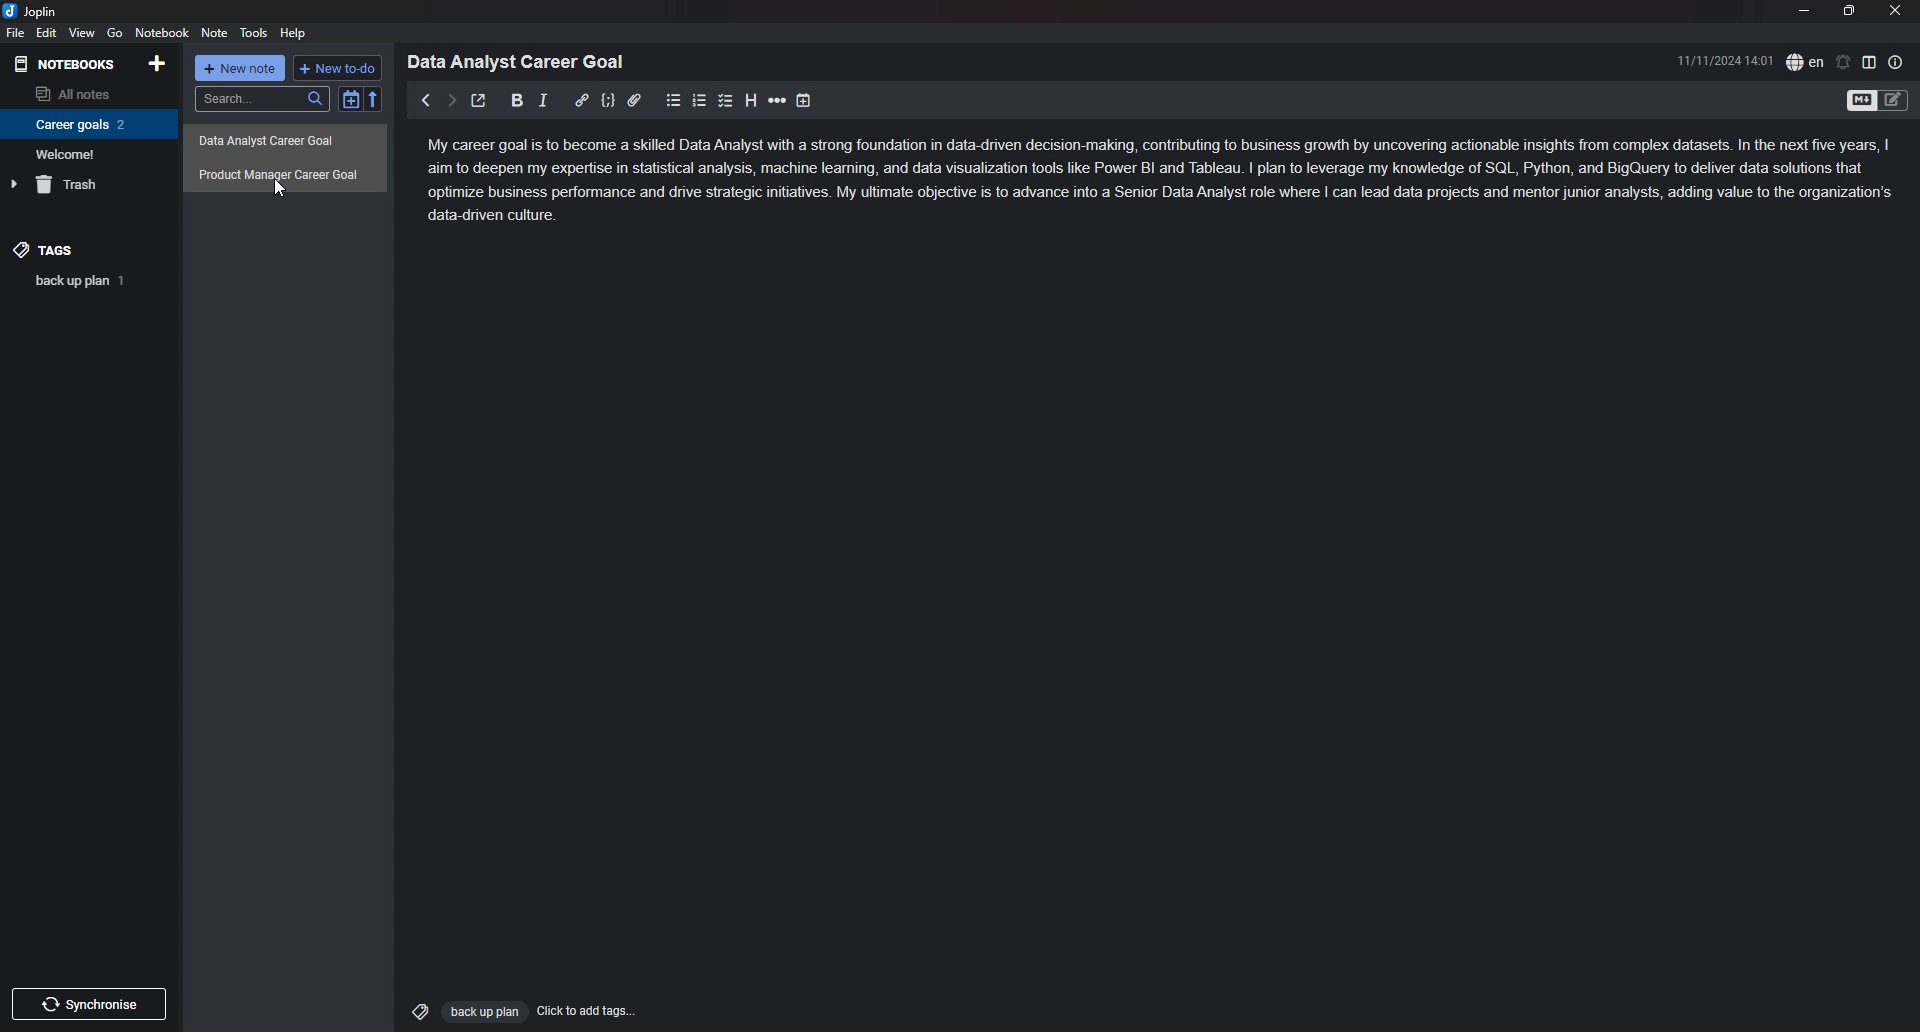  Describe the element at coordinates (1803, 10) in the screenshot. I see `minimize` at that location.